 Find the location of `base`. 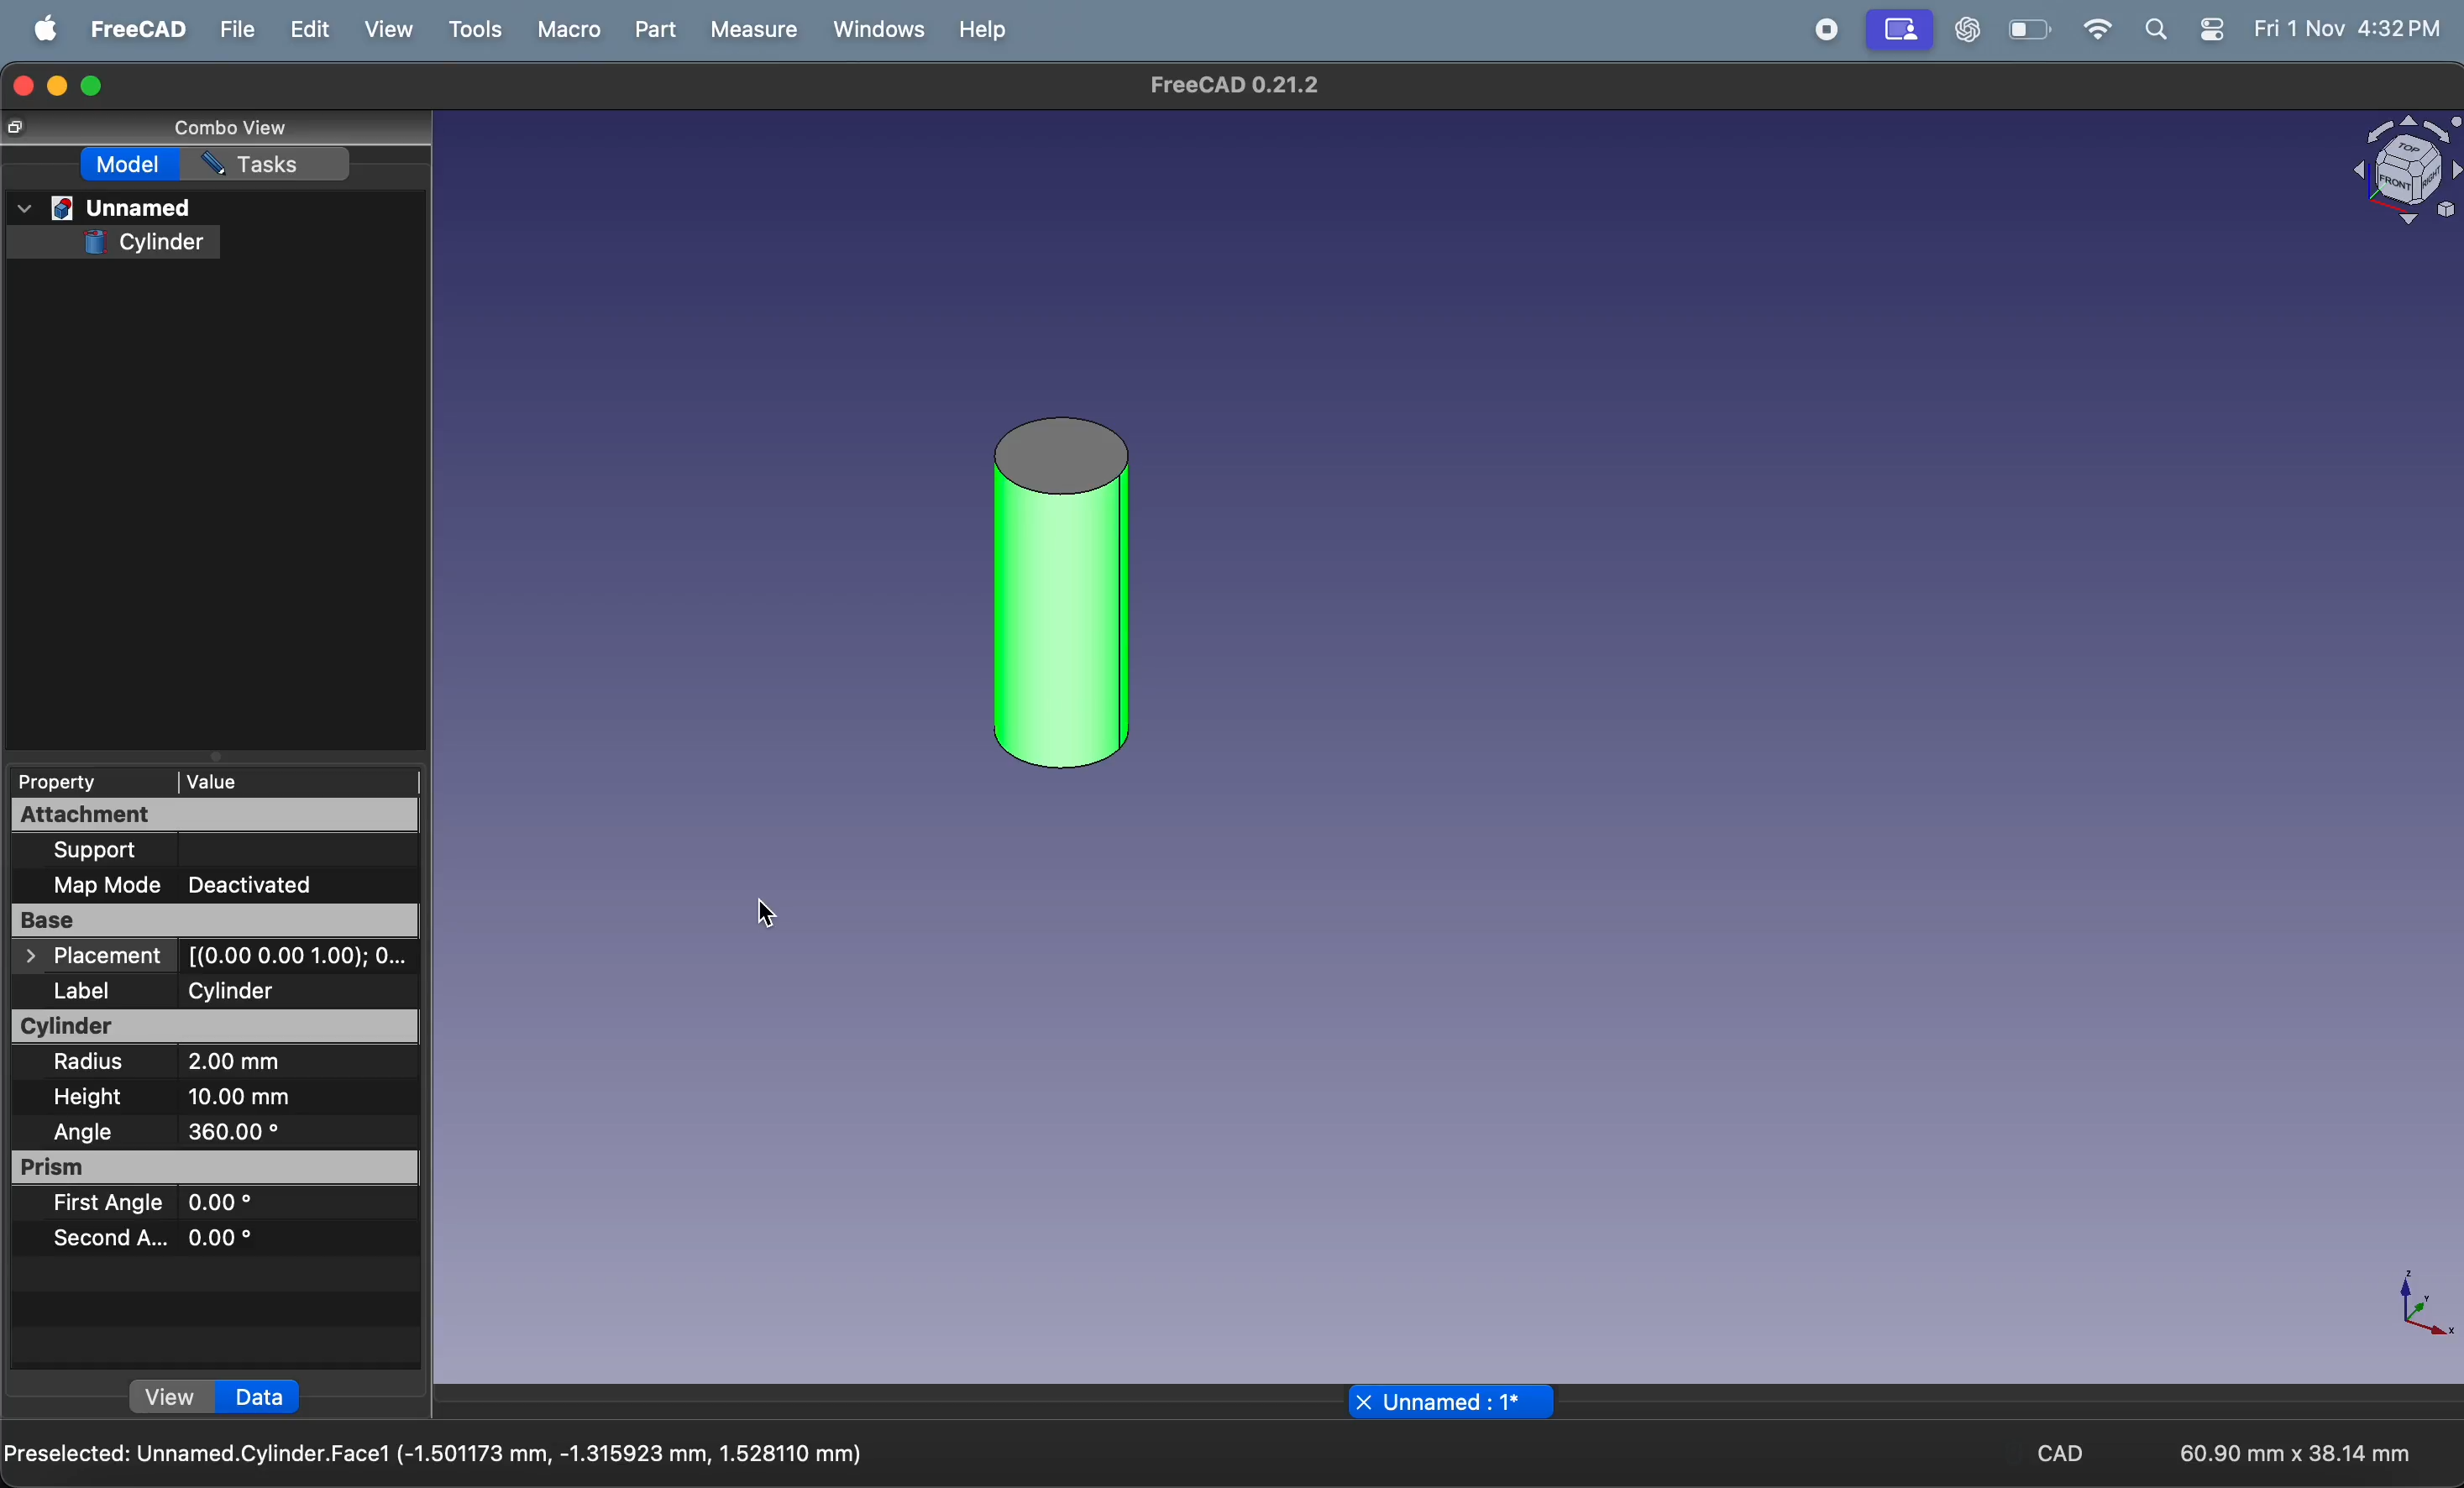

base is located at coordinates (212, 921).